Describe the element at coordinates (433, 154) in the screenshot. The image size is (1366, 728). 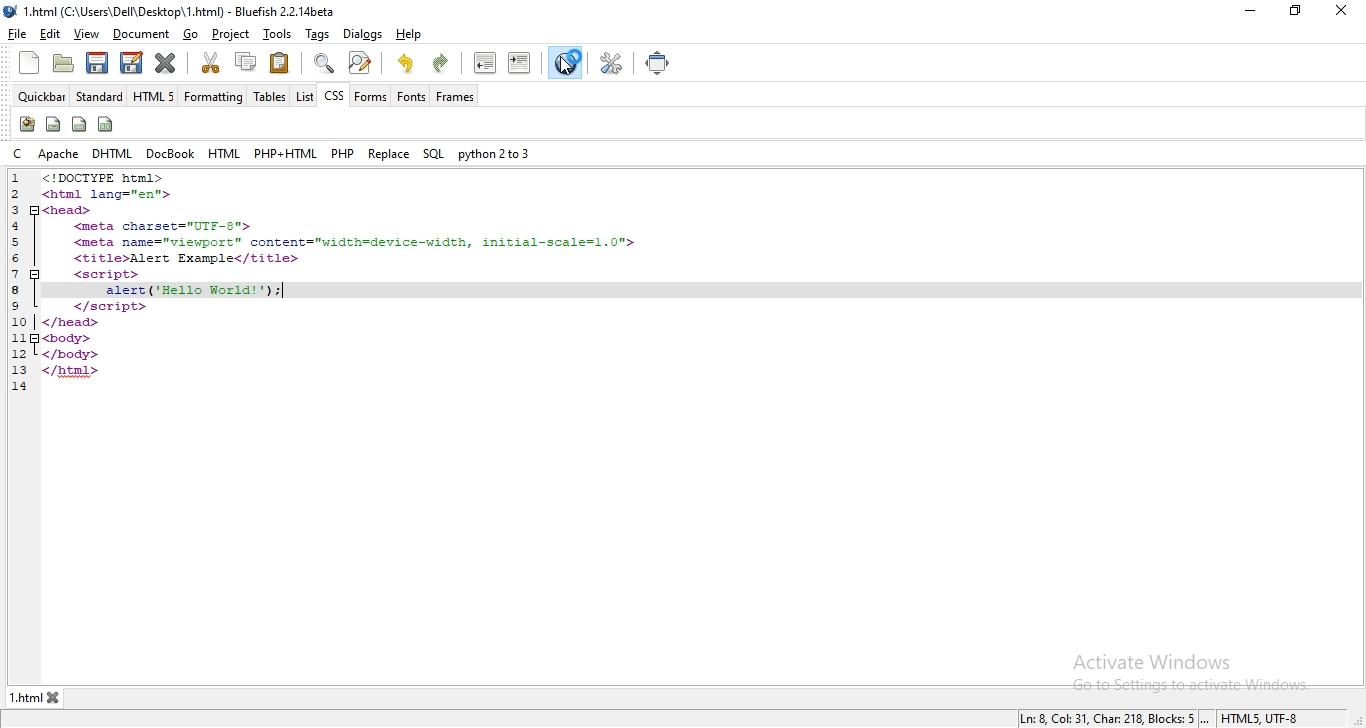
I see `sql` at that location.